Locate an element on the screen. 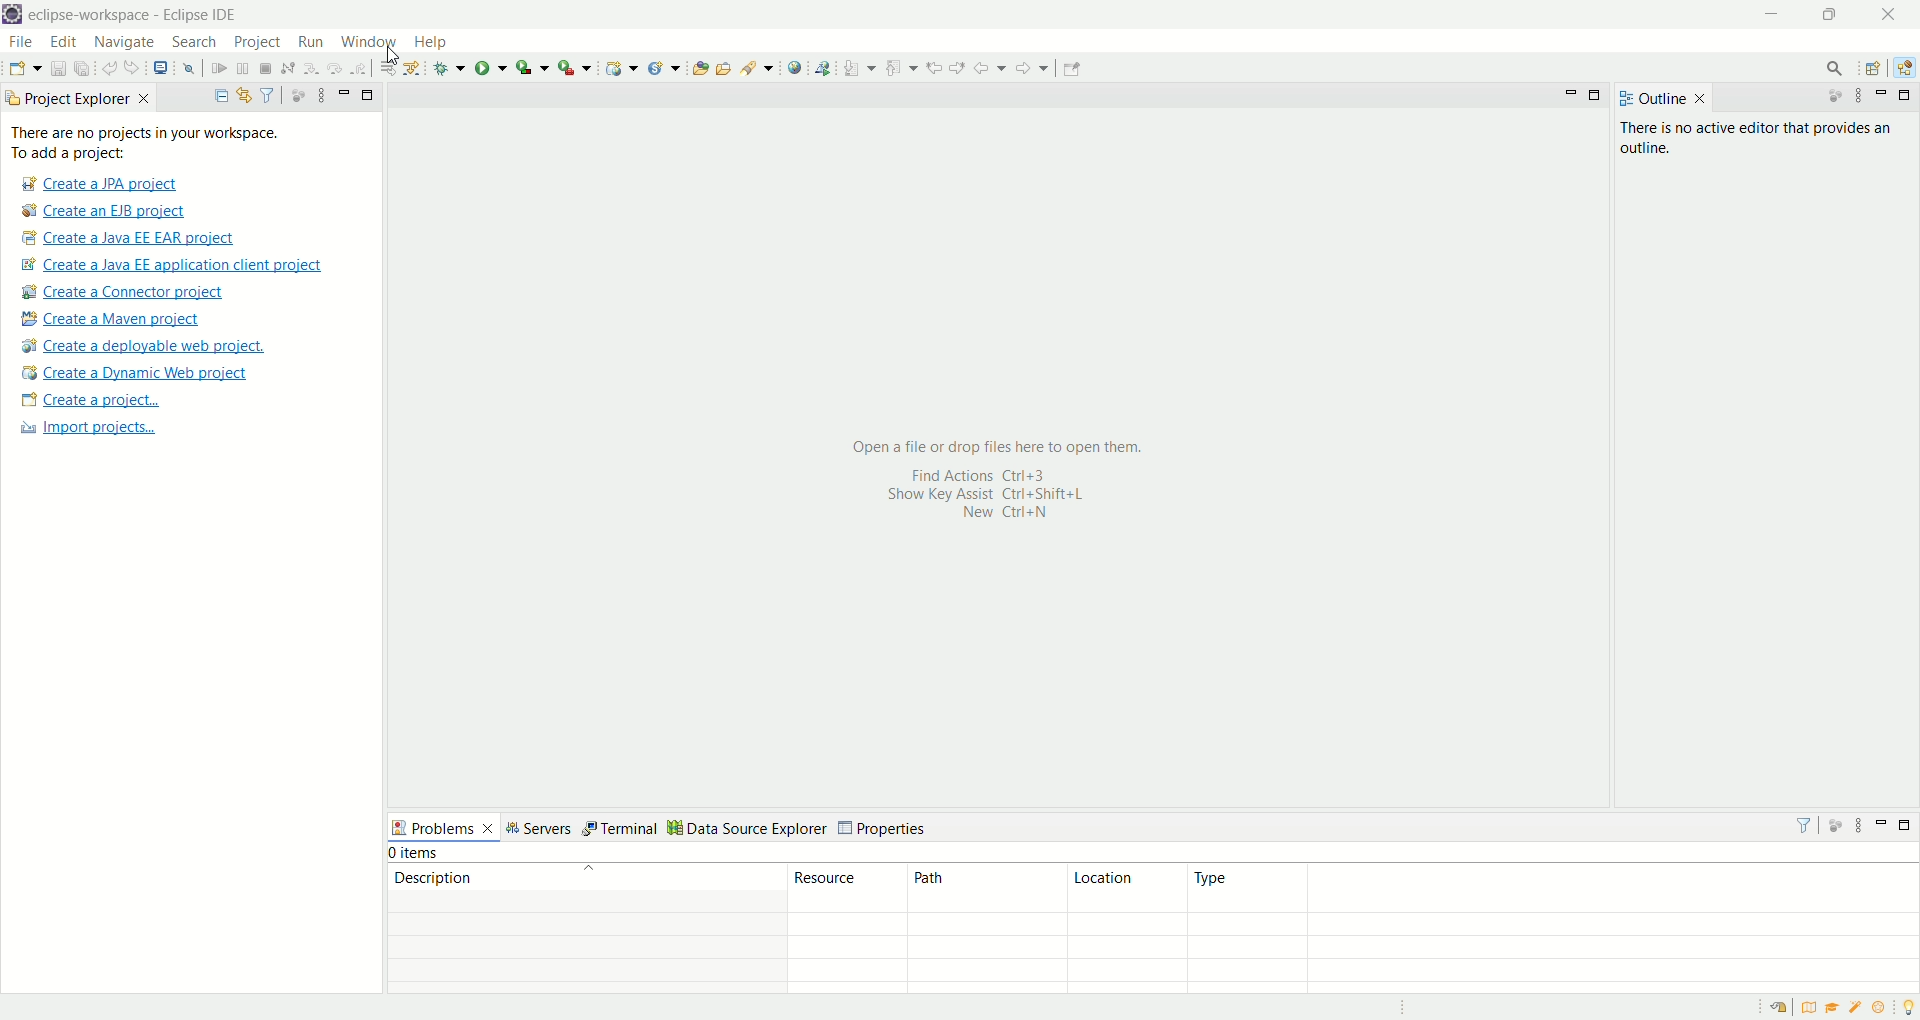 This screenshot has height=1020, width=1920. forward is located at coordinates (1032, 66).